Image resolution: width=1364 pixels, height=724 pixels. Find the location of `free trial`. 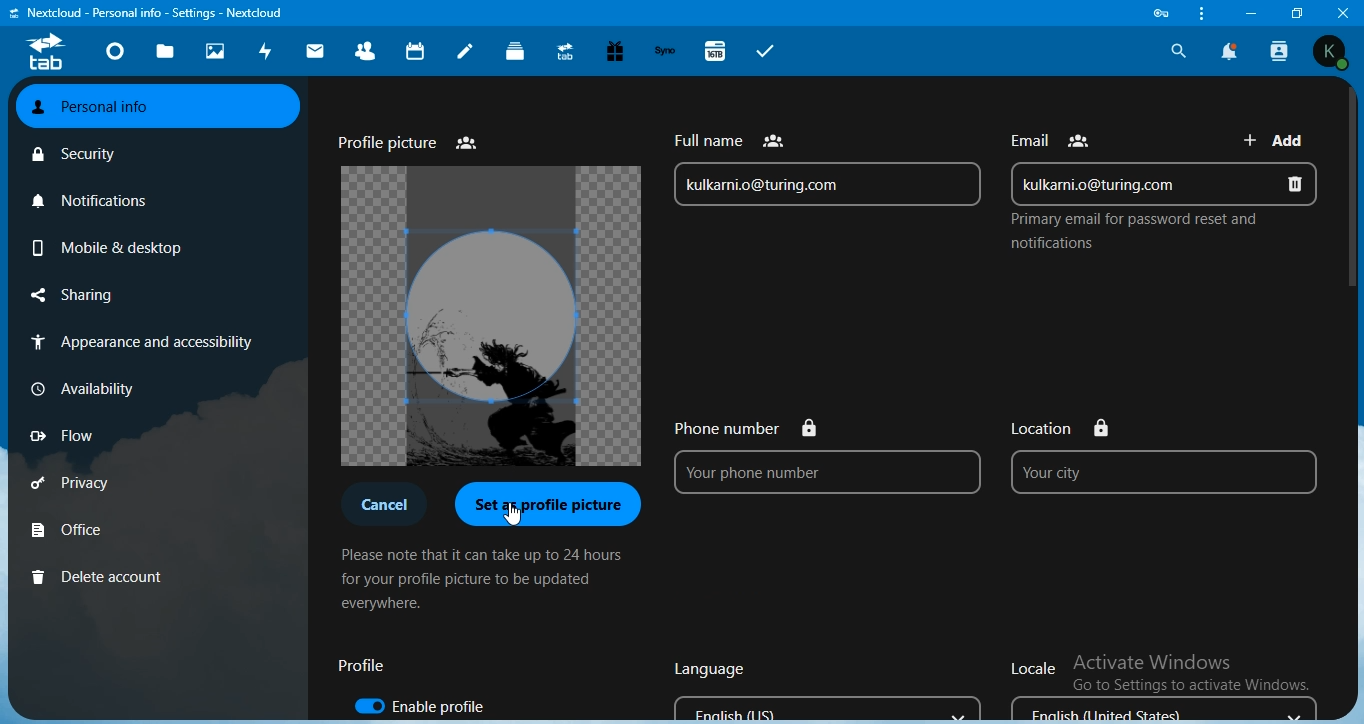

free trial is located at coordinates (616, 52).